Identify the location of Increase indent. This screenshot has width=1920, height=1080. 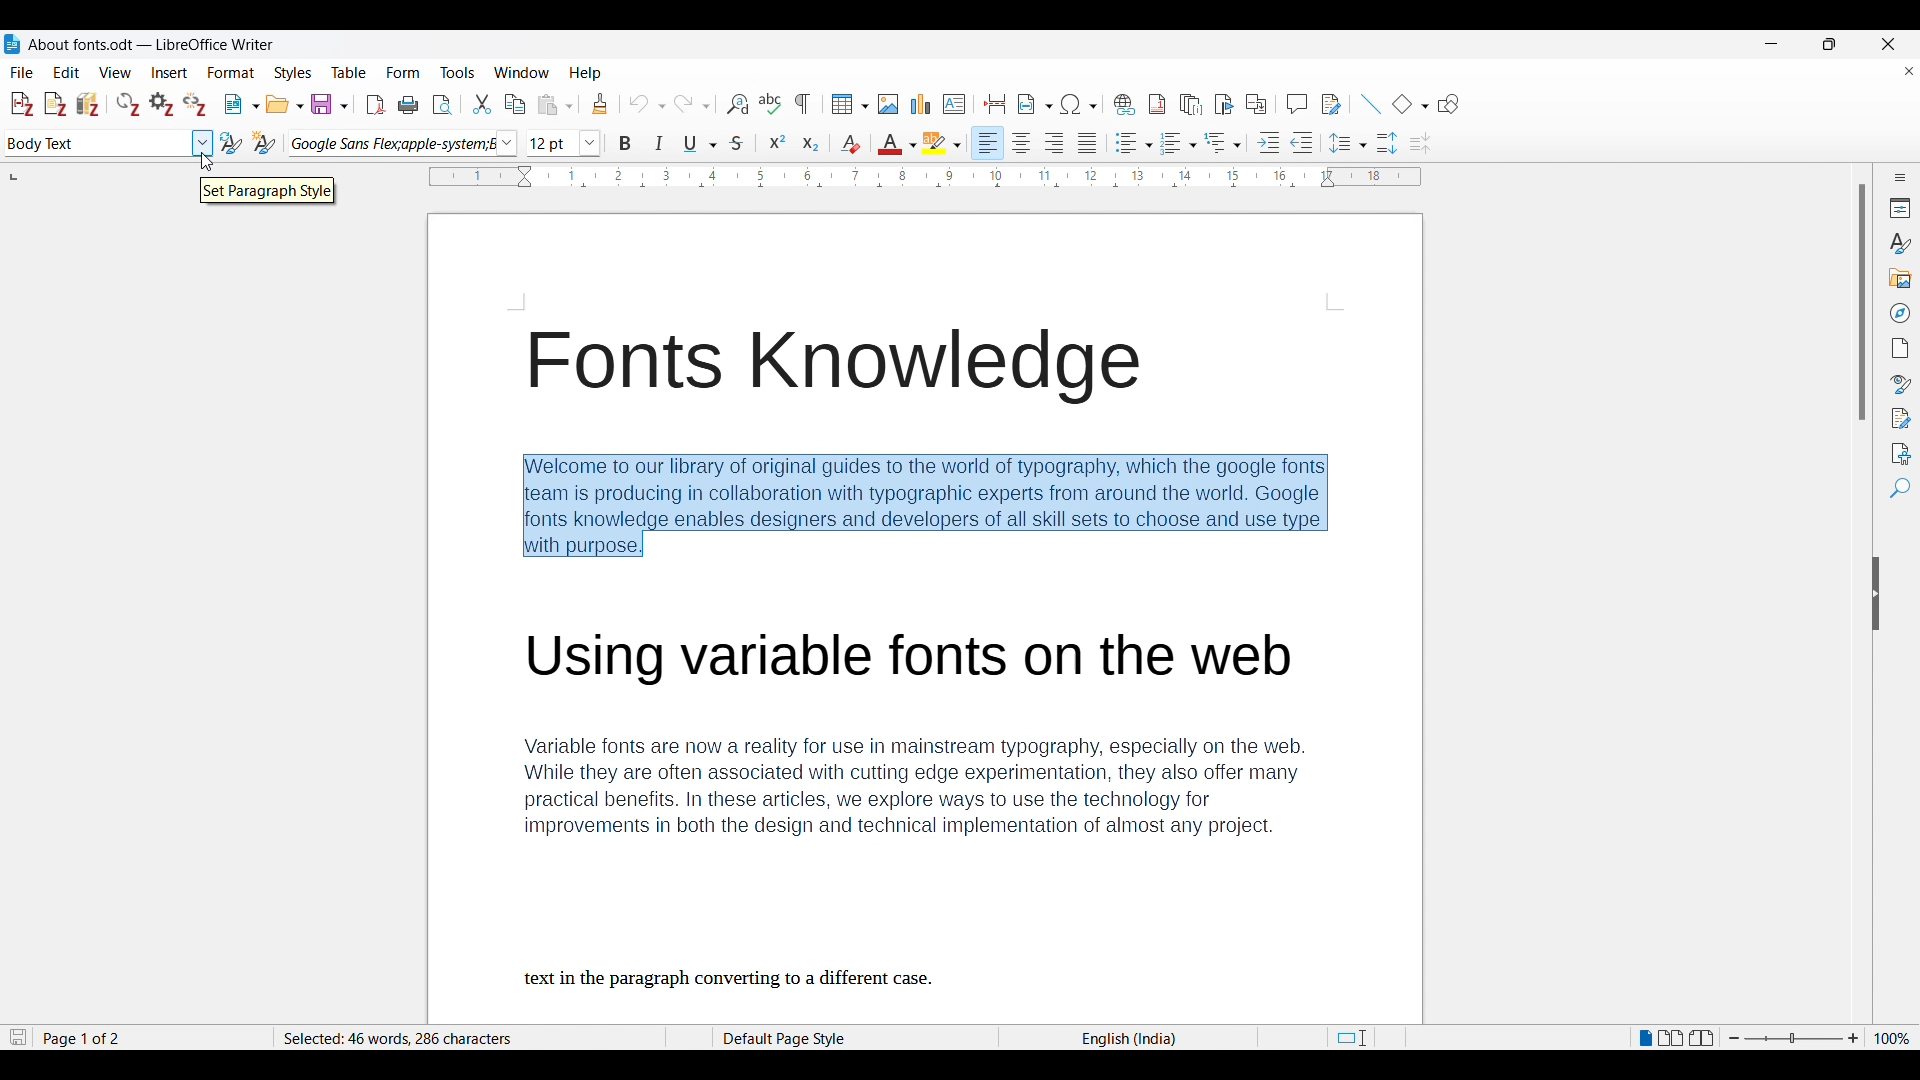
(1269, 142).